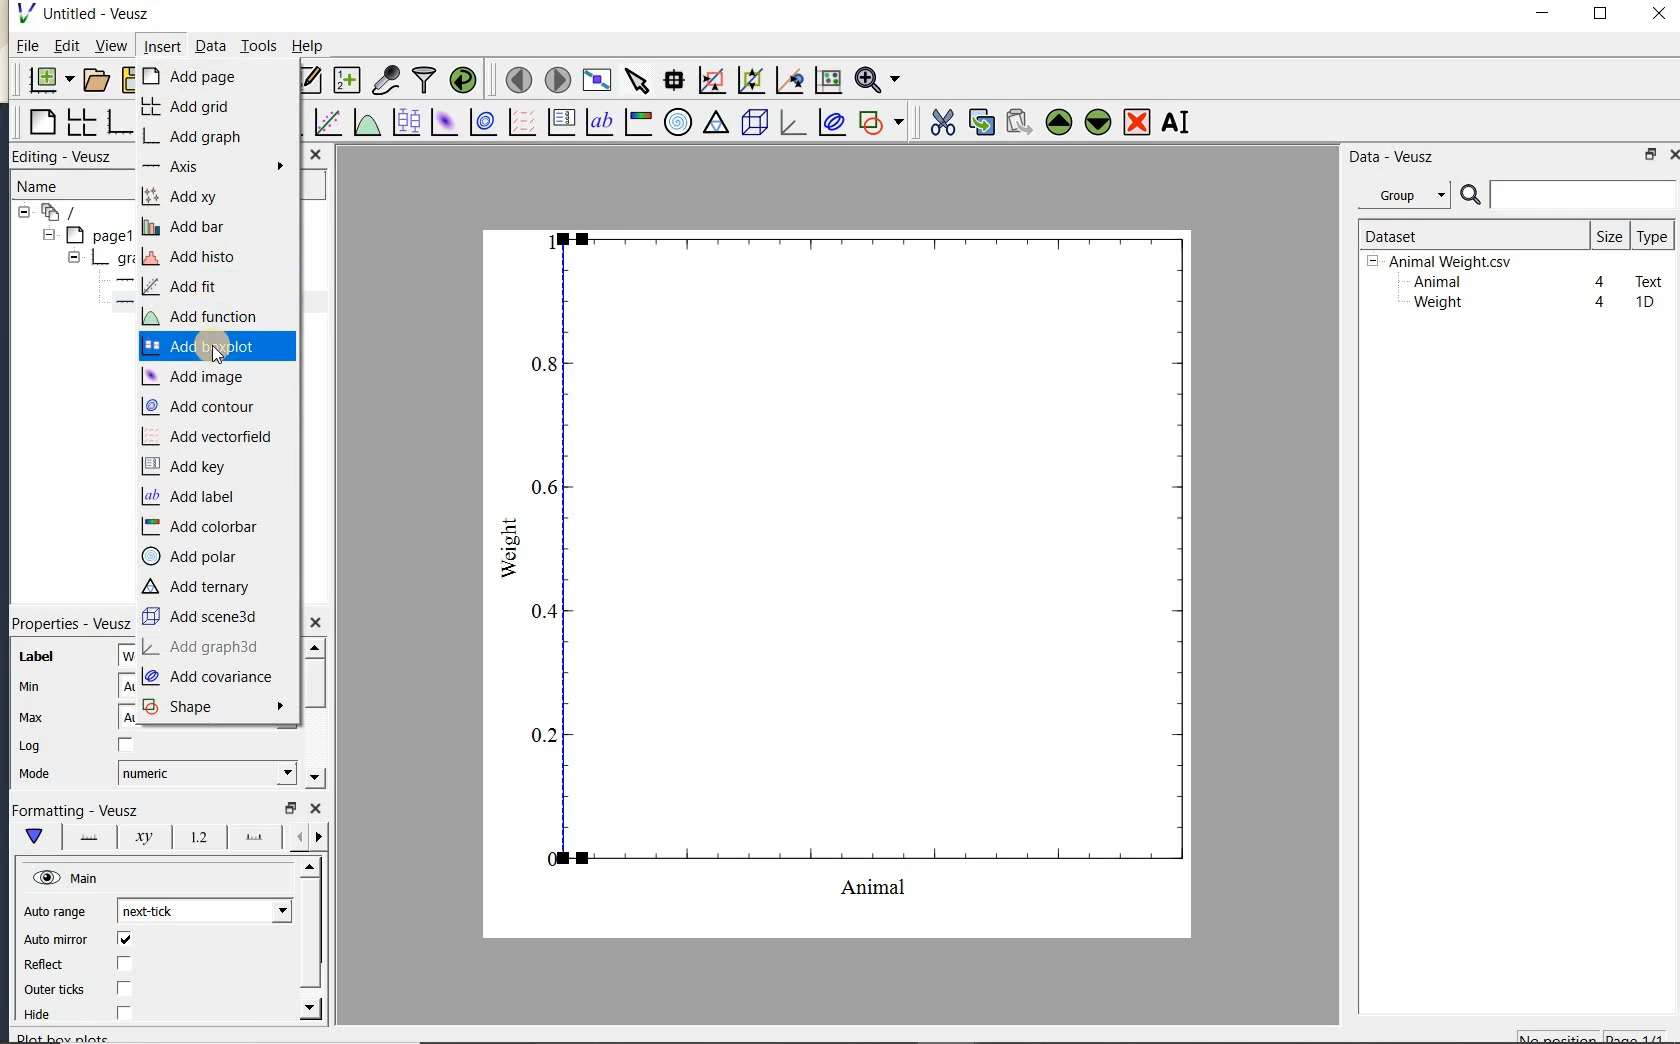  I want to click on read data points on the graph, so click(673, 81).